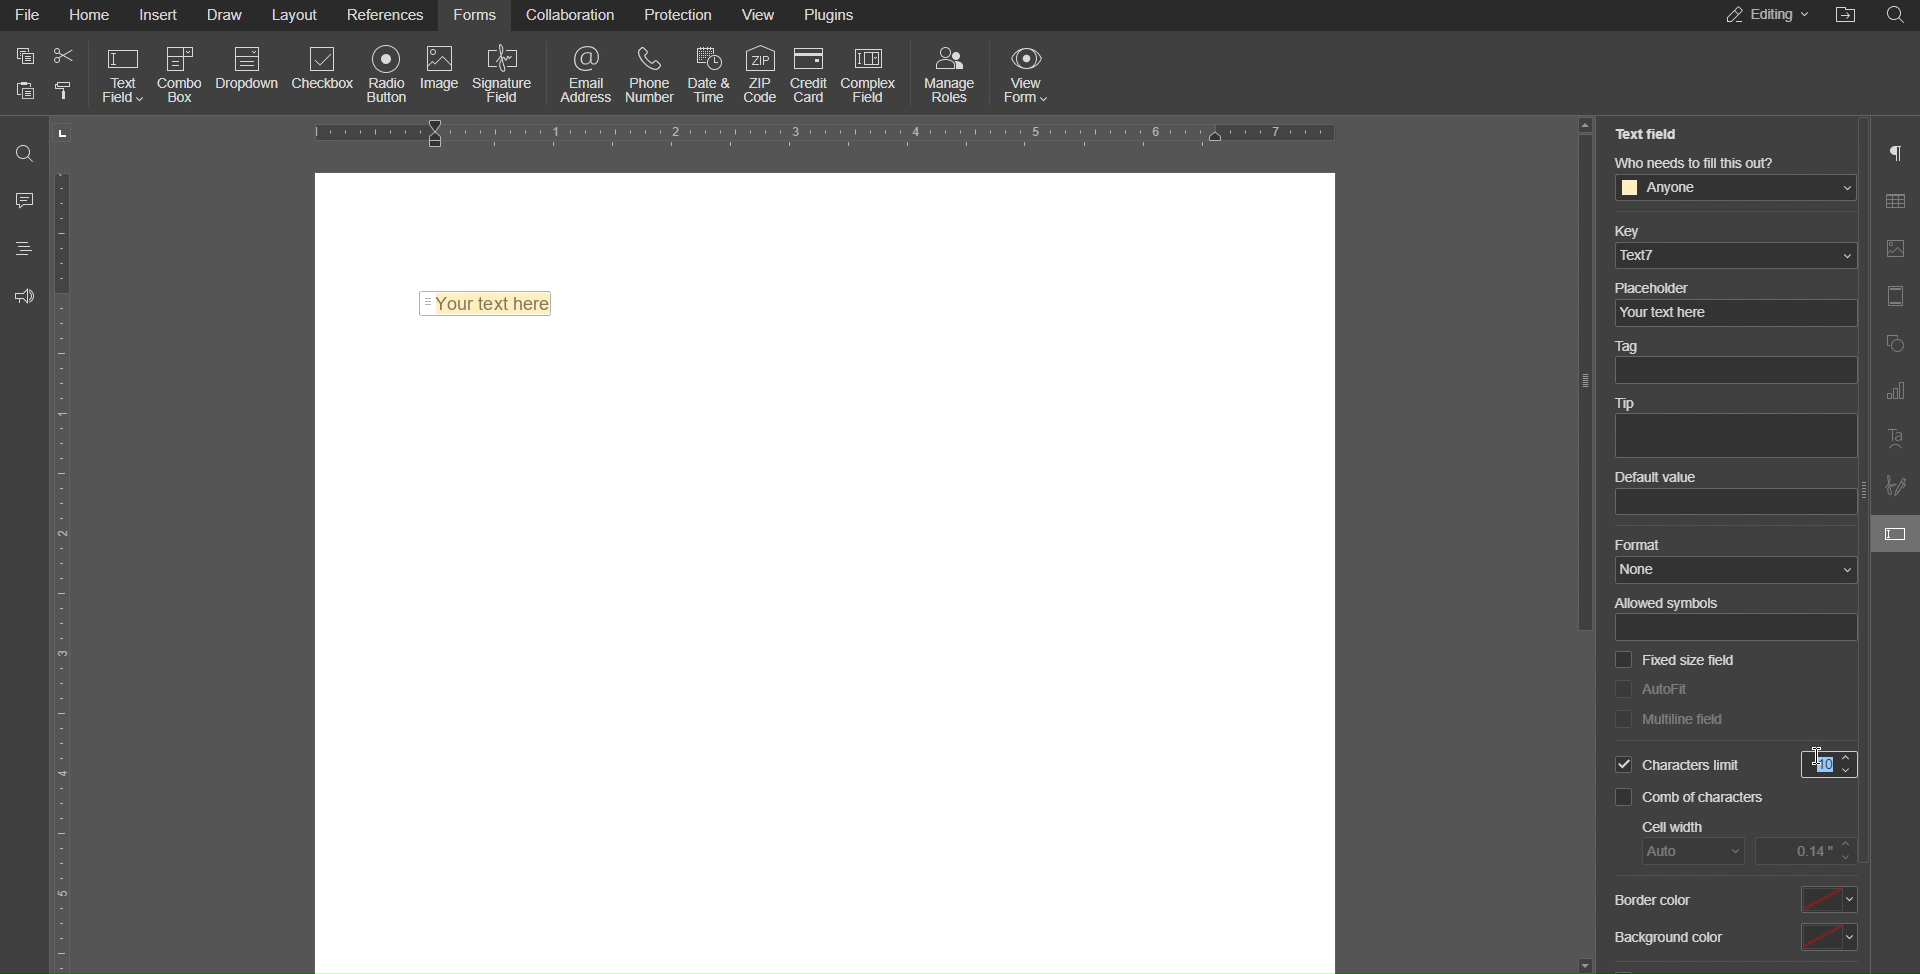 This screenshot has width=1920, height=974. Describe the element at coordinates (1818, 753) in the screenshot. I see `cursor` at that location.